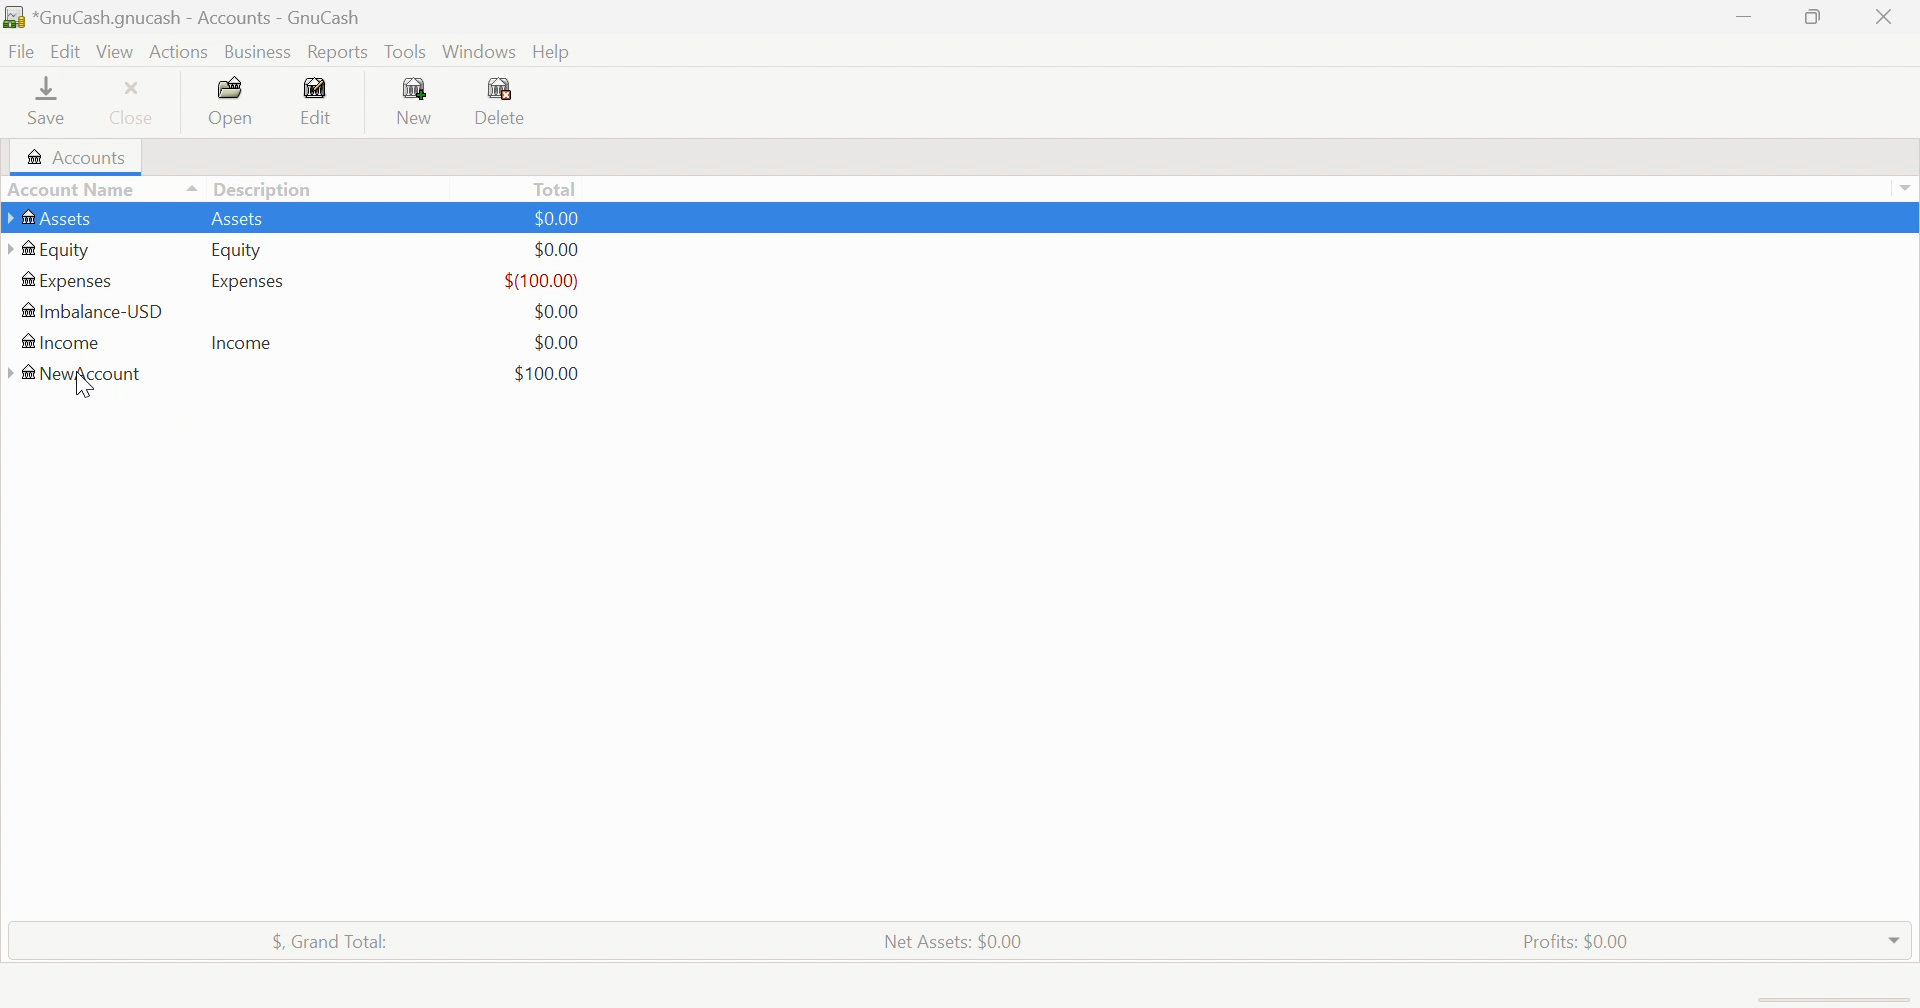 The image size is (1920, 1008). I want to click on $, Grand Total, so click(334, 942).